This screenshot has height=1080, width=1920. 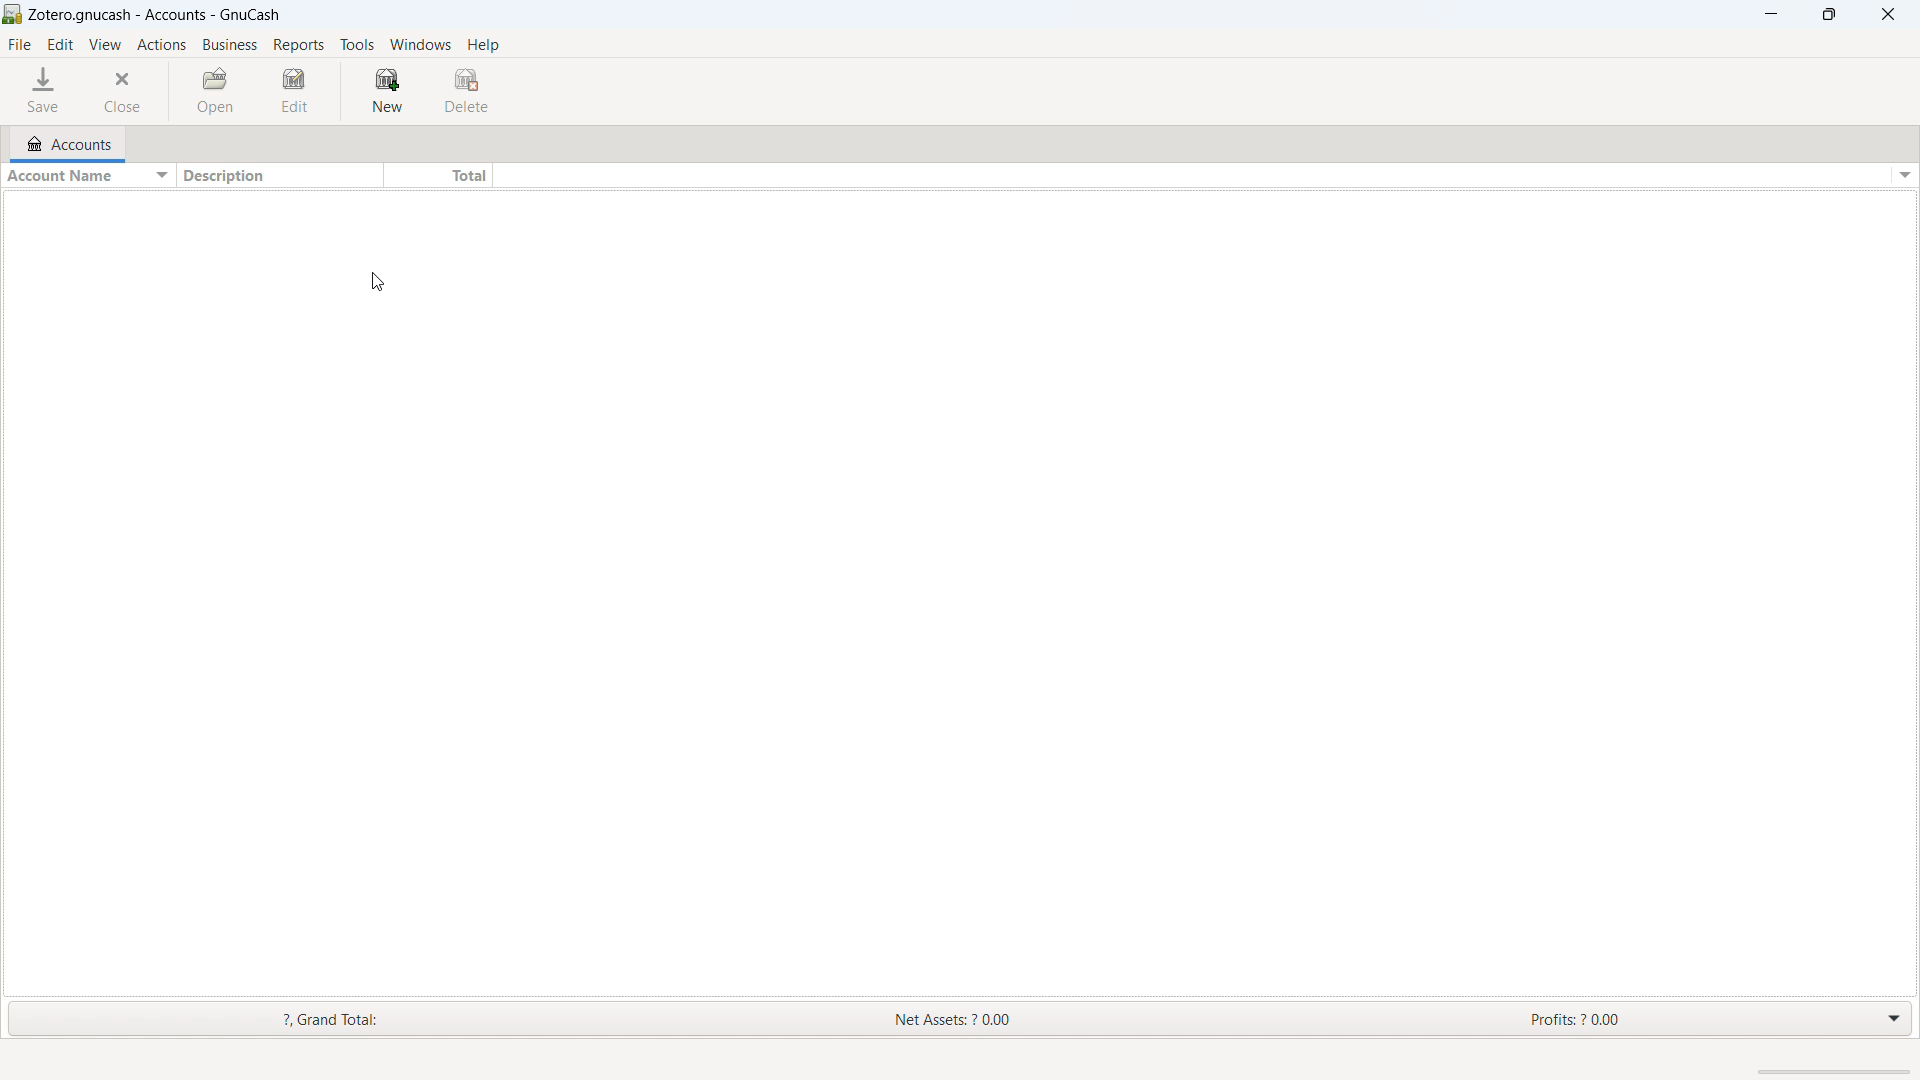 I want to click on sort by account name, so click(x=85, y=177).